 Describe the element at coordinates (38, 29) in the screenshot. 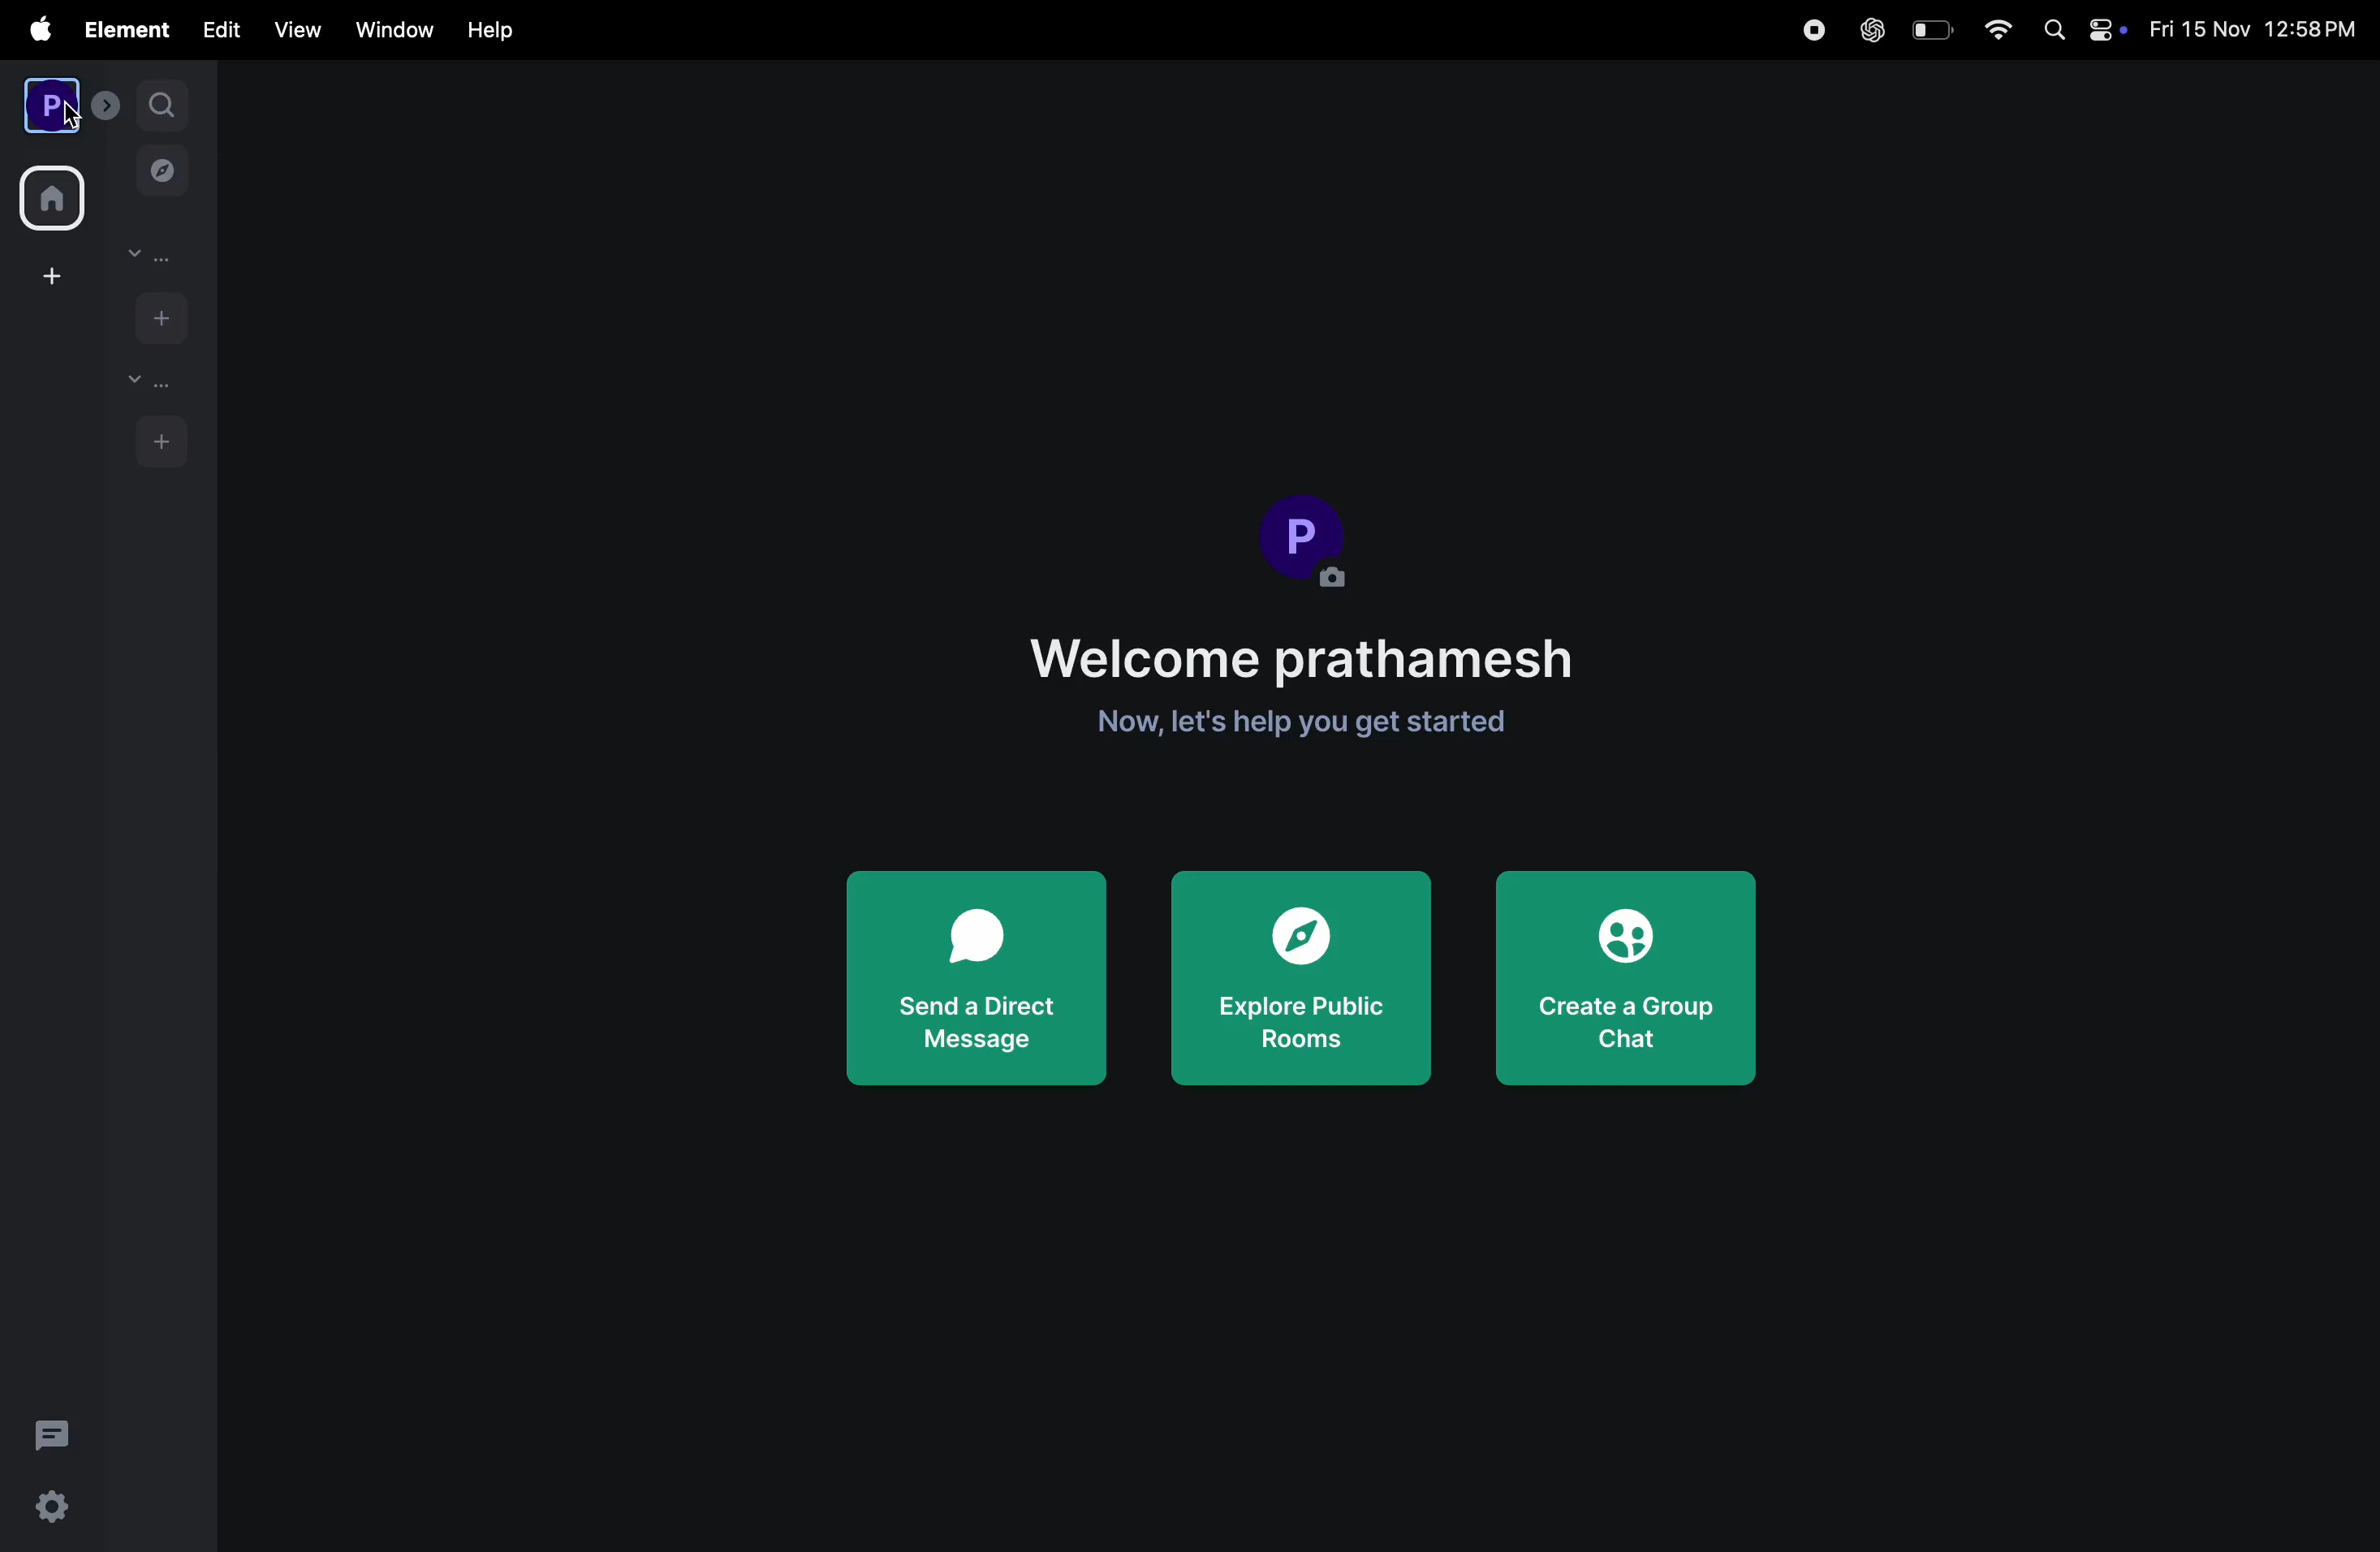

I see `apple menu` at that location.